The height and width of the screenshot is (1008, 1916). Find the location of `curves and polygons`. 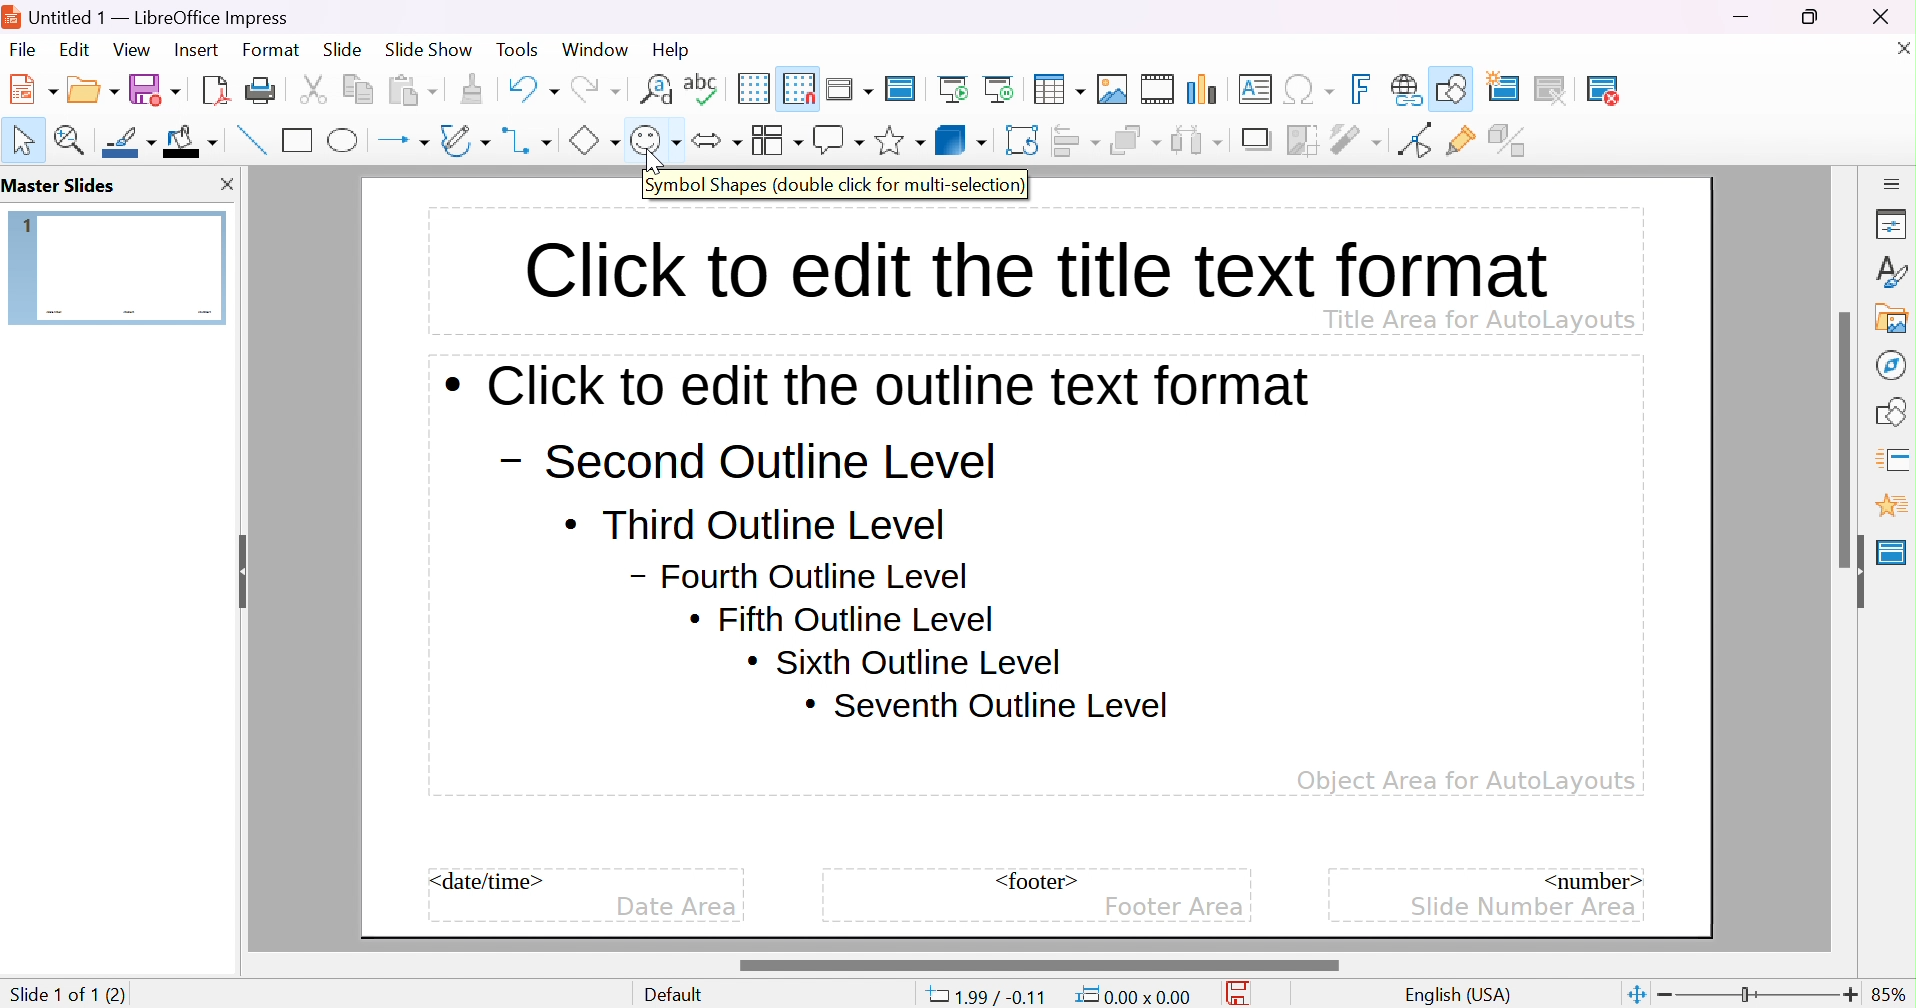

curves and polygons is located at coordinates (464, 140).